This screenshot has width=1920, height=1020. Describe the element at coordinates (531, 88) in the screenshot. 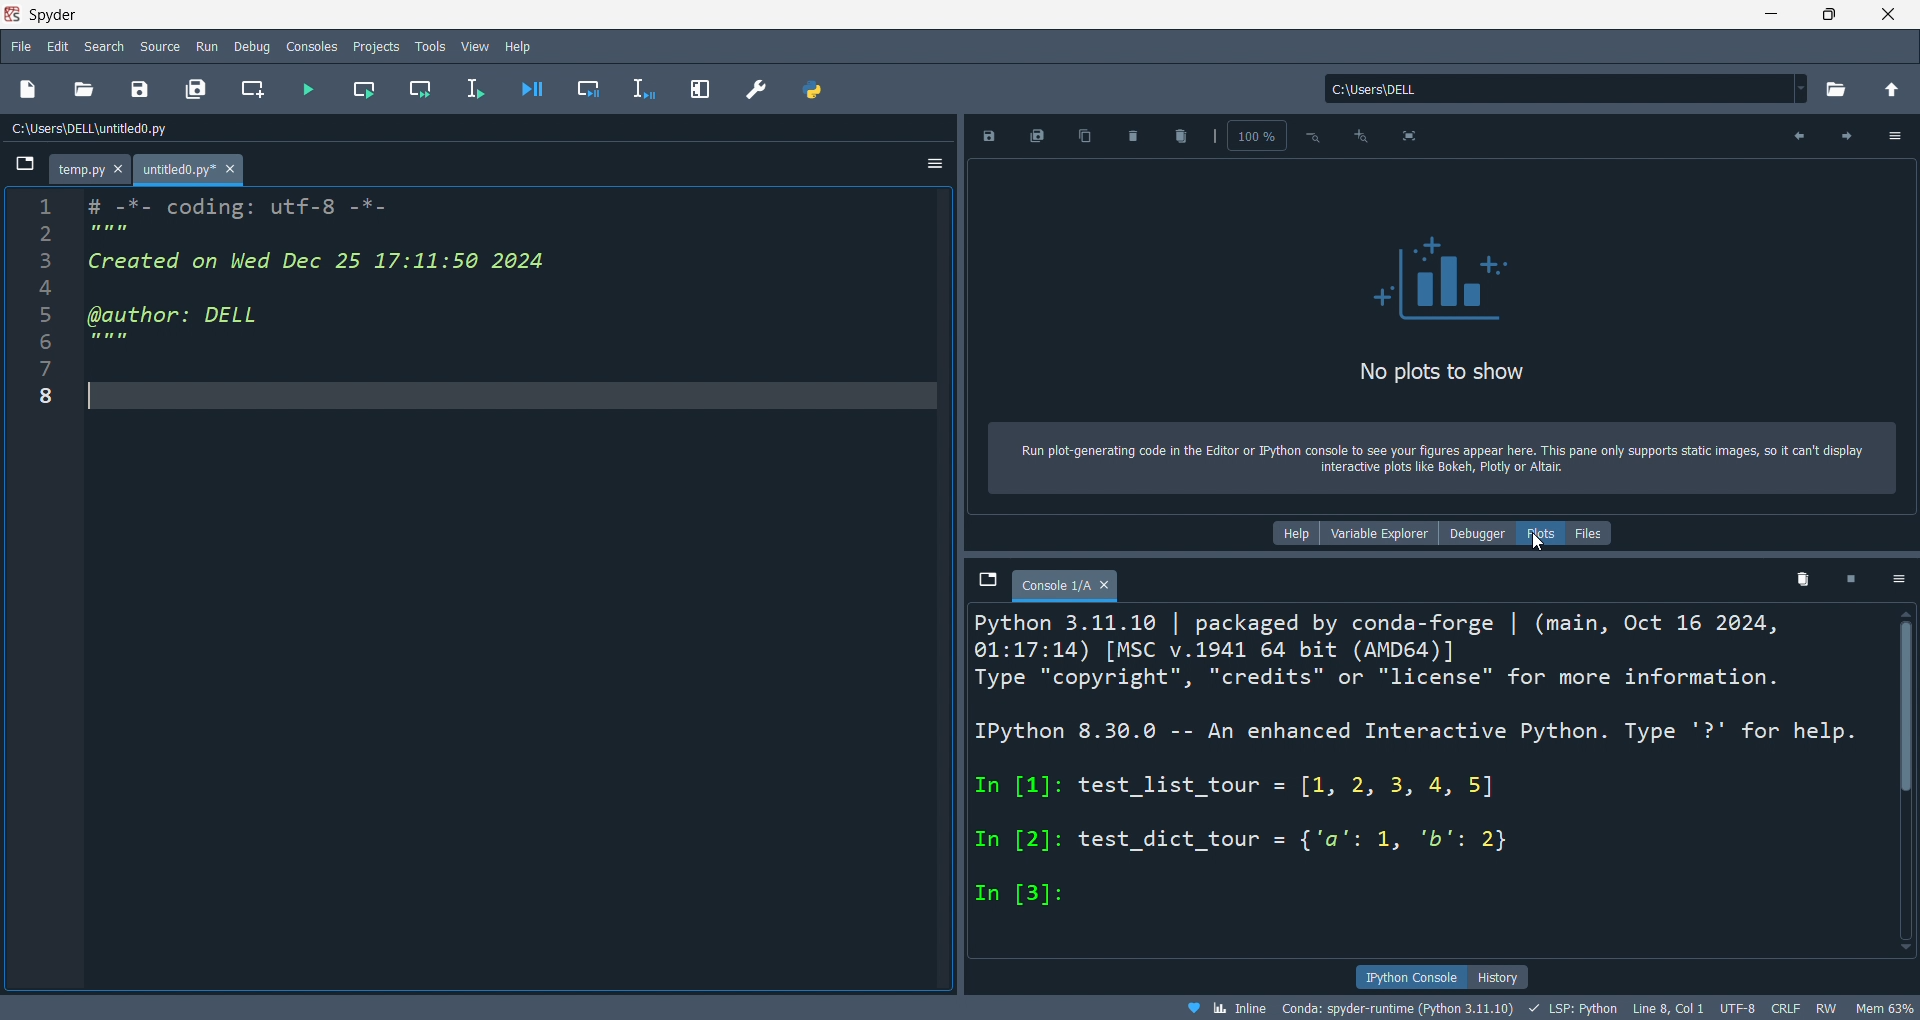

I see `debug file` at that location.